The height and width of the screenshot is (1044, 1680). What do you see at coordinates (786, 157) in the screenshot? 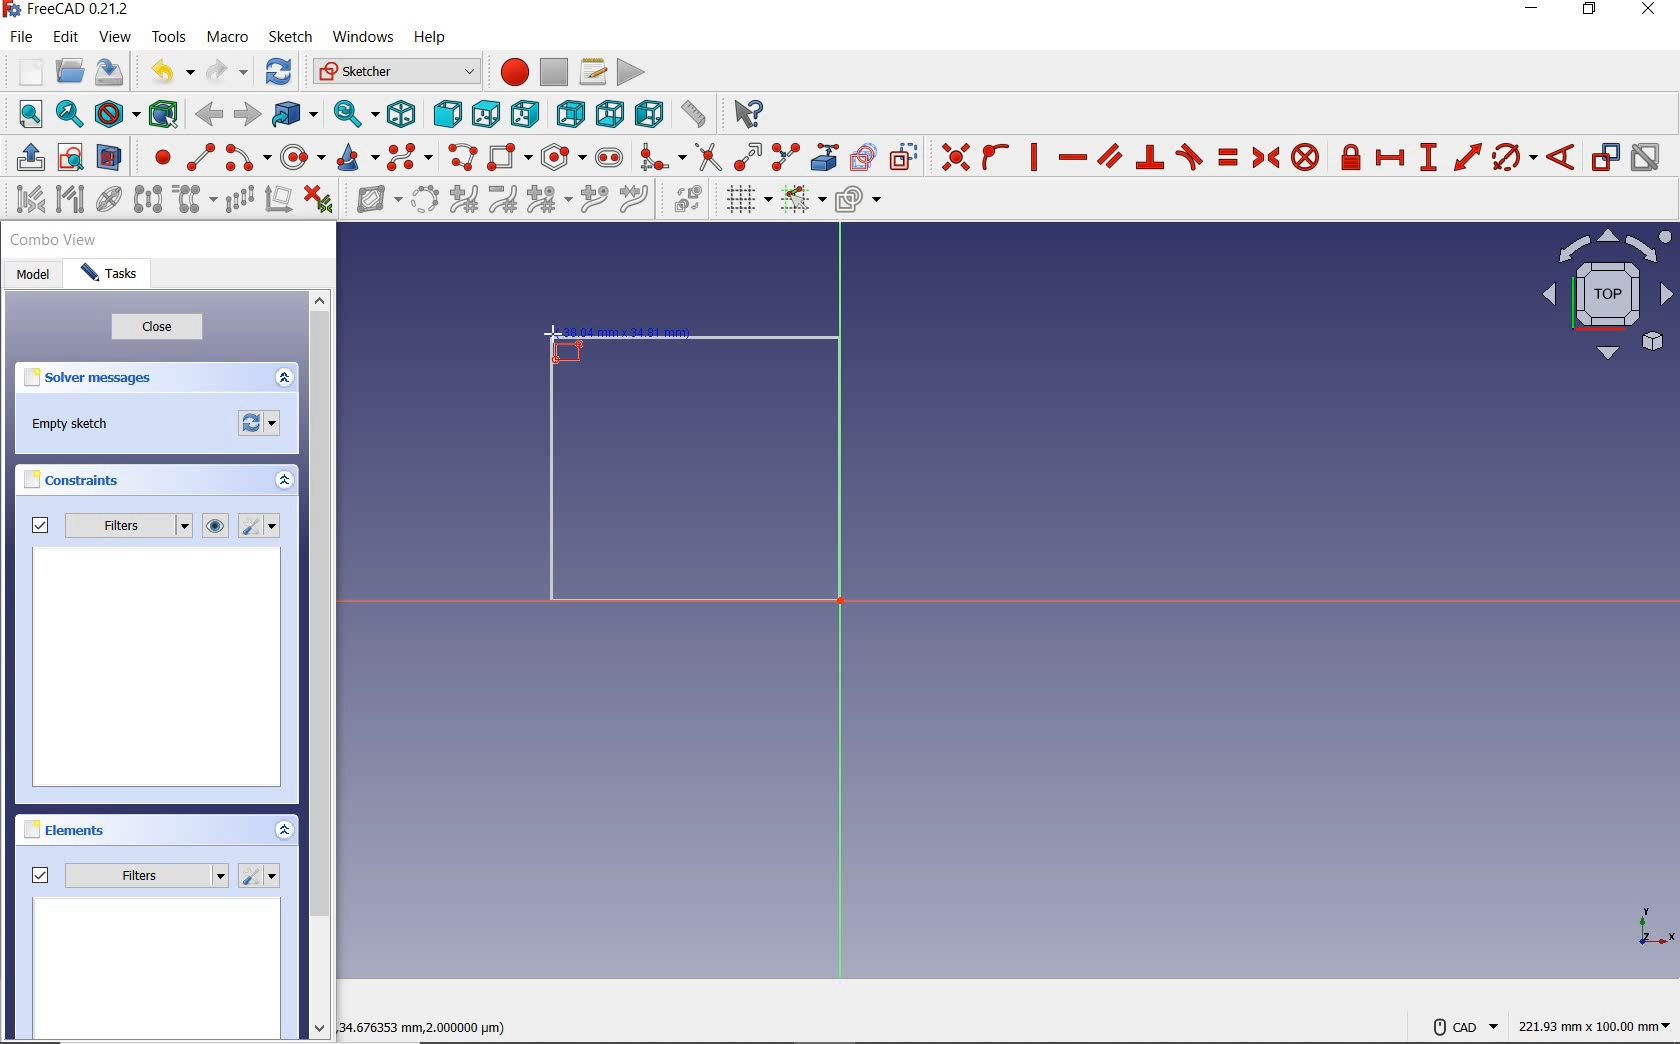
I see `split edge` at bounding box center [786, 157].